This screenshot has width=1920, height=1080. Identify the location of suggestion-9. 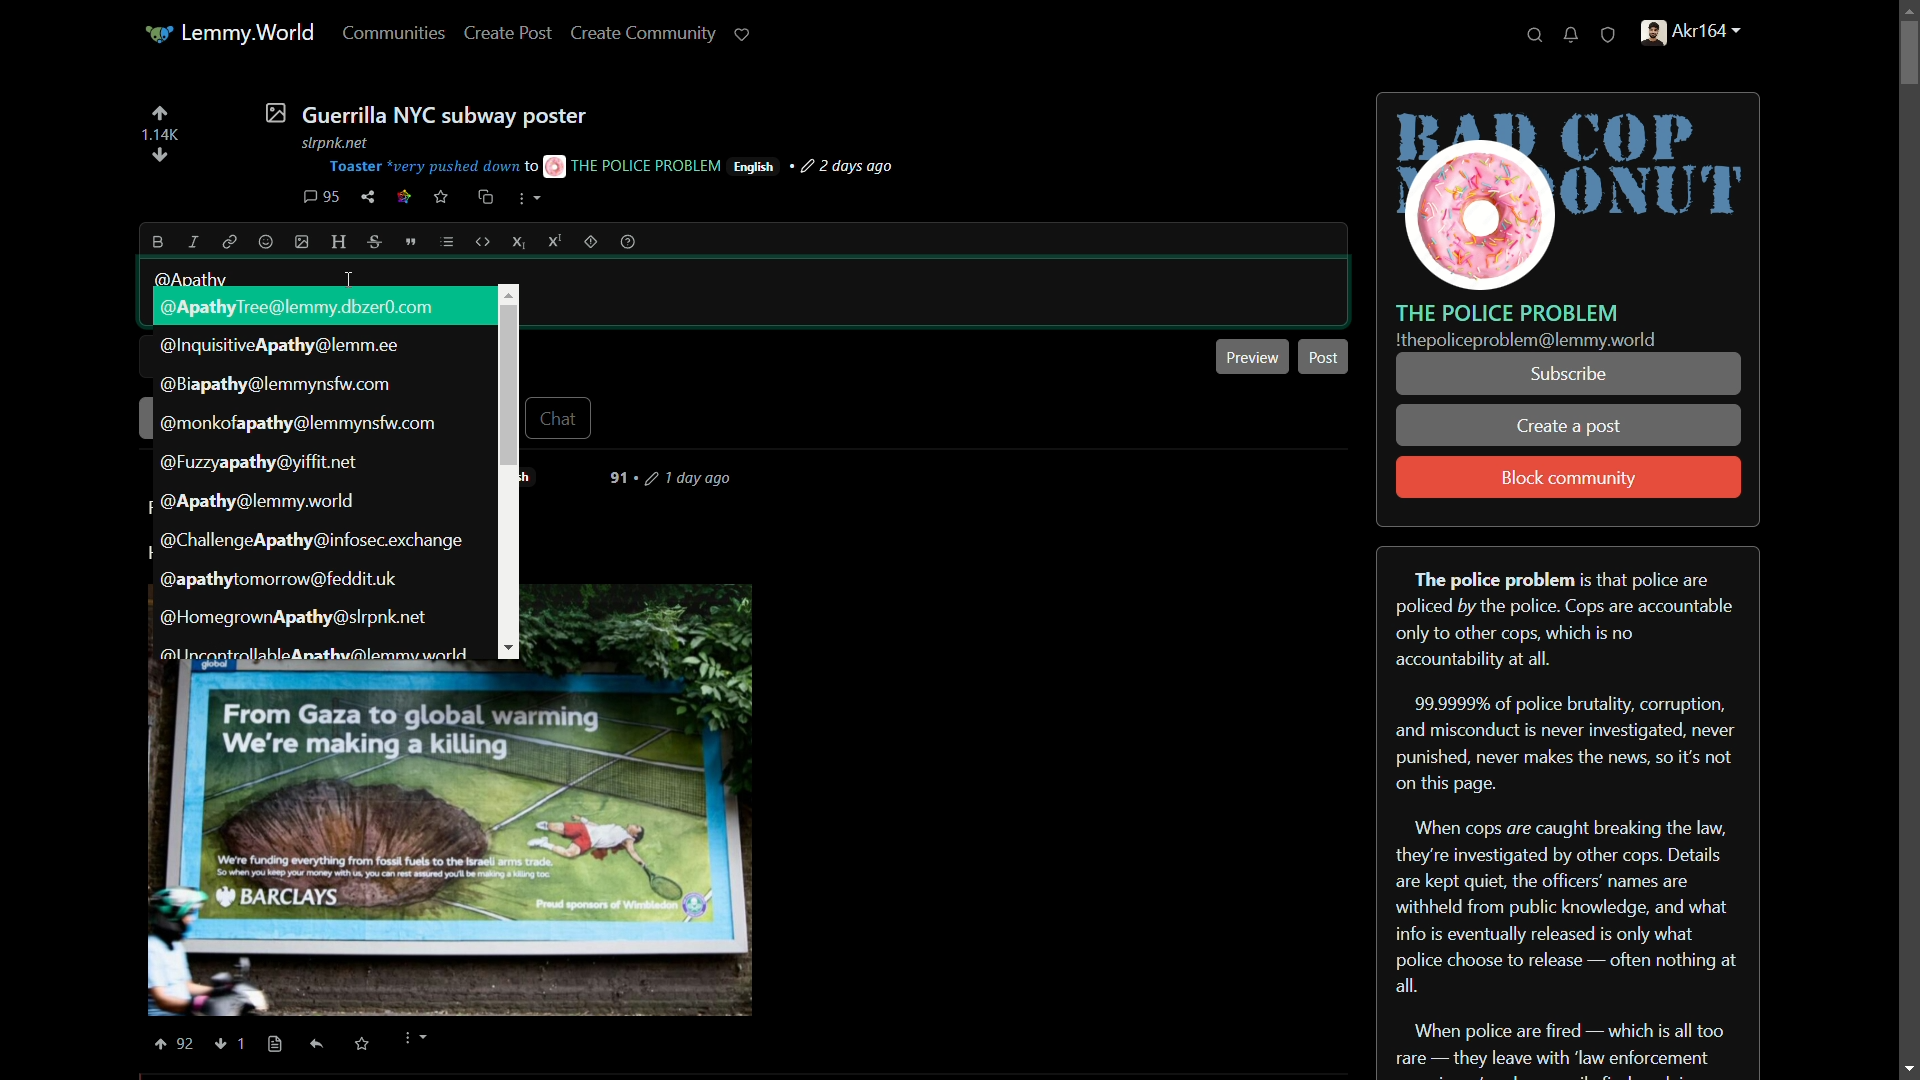
(291, 616).